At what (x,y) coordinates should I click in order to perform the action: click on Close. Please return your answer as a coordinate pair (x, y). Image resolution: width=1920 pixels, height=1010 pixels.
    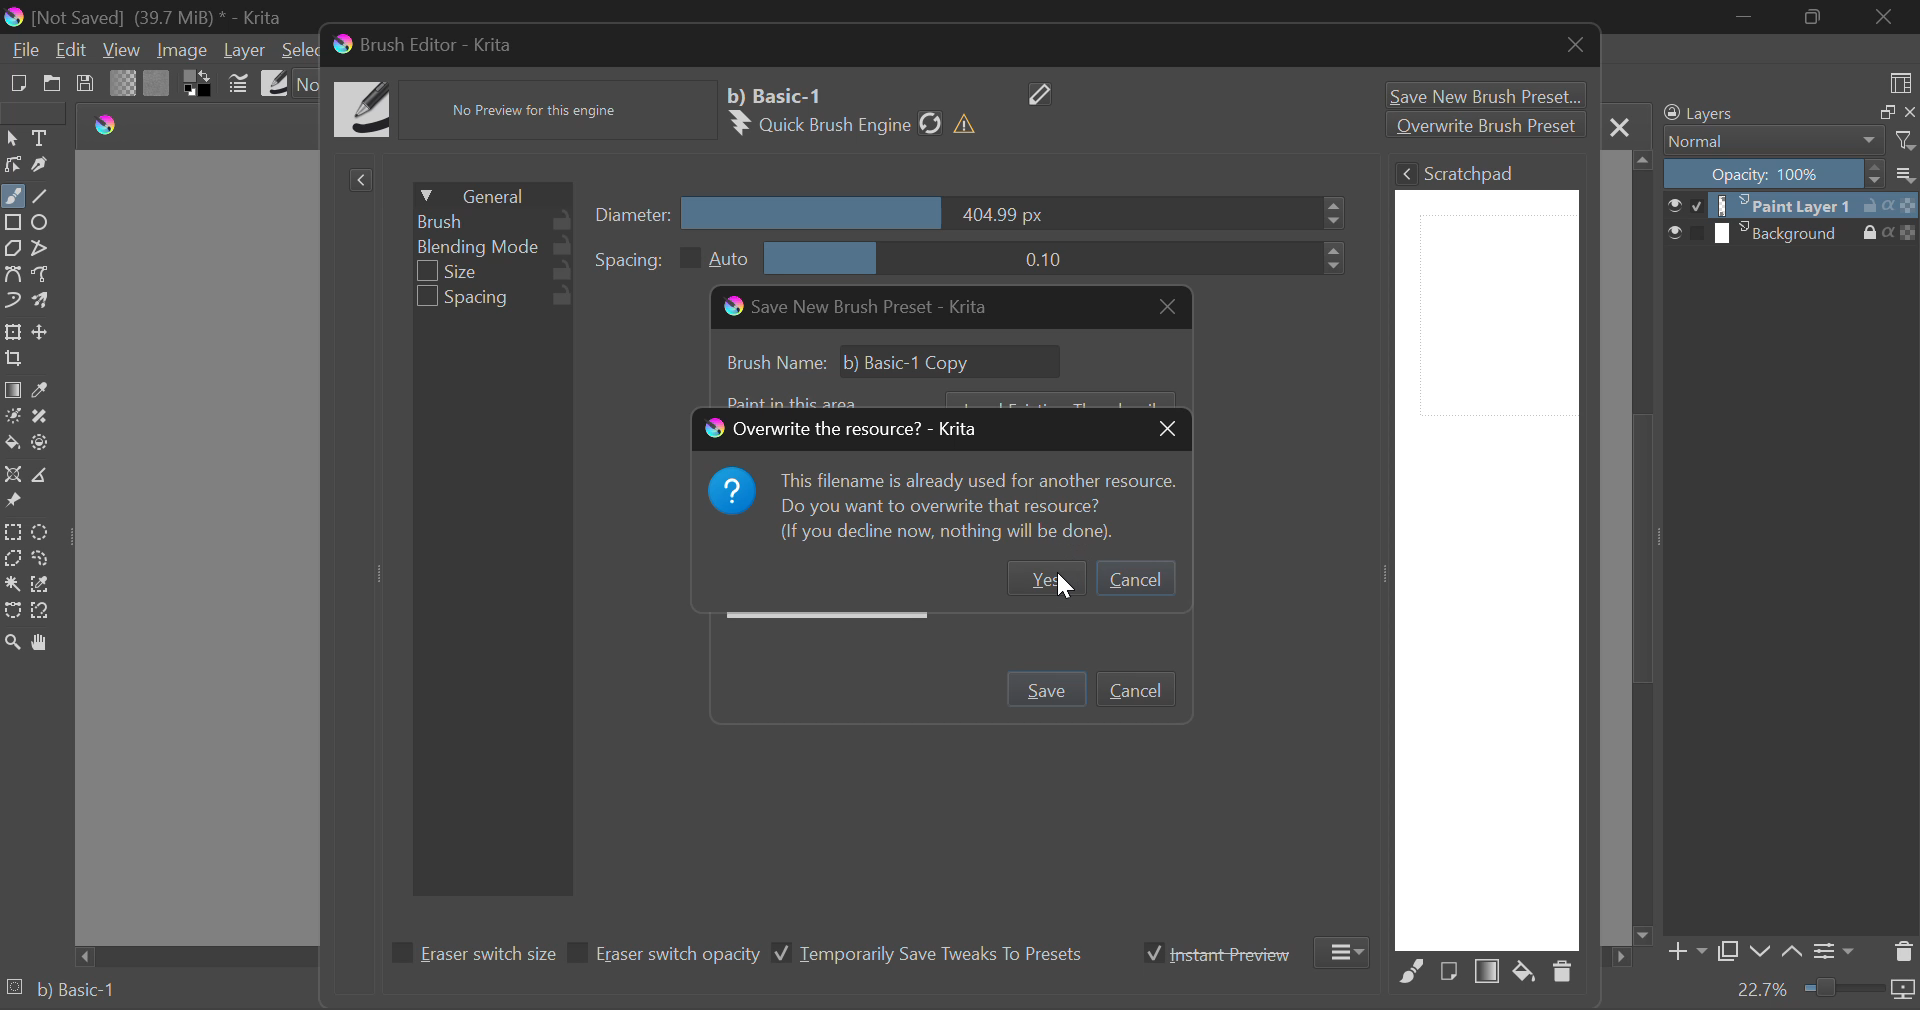
    Looking at the image, I should click on (1620, 126).